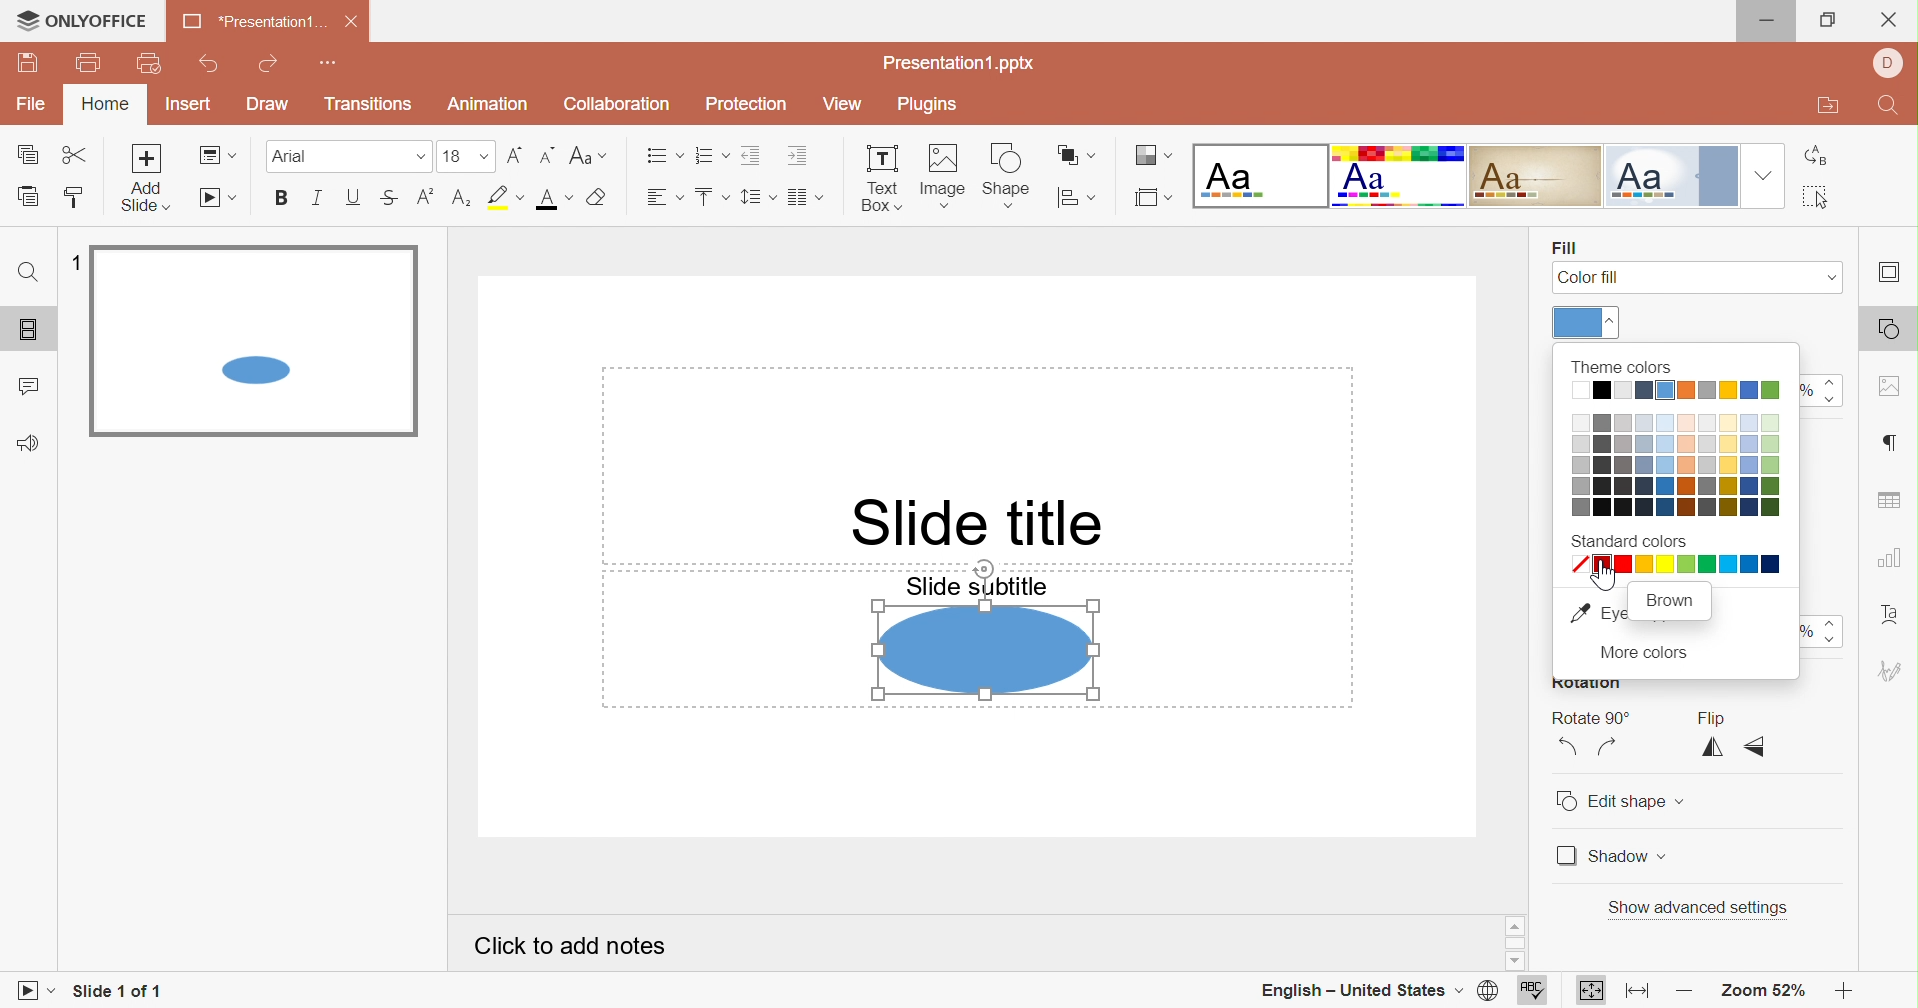 Image resolution: width=1918 pixels, height=1008 pixels. What do you see at coordinates (31, 105) in the screenshot?
I see `File` at bounding box center [31, 105].